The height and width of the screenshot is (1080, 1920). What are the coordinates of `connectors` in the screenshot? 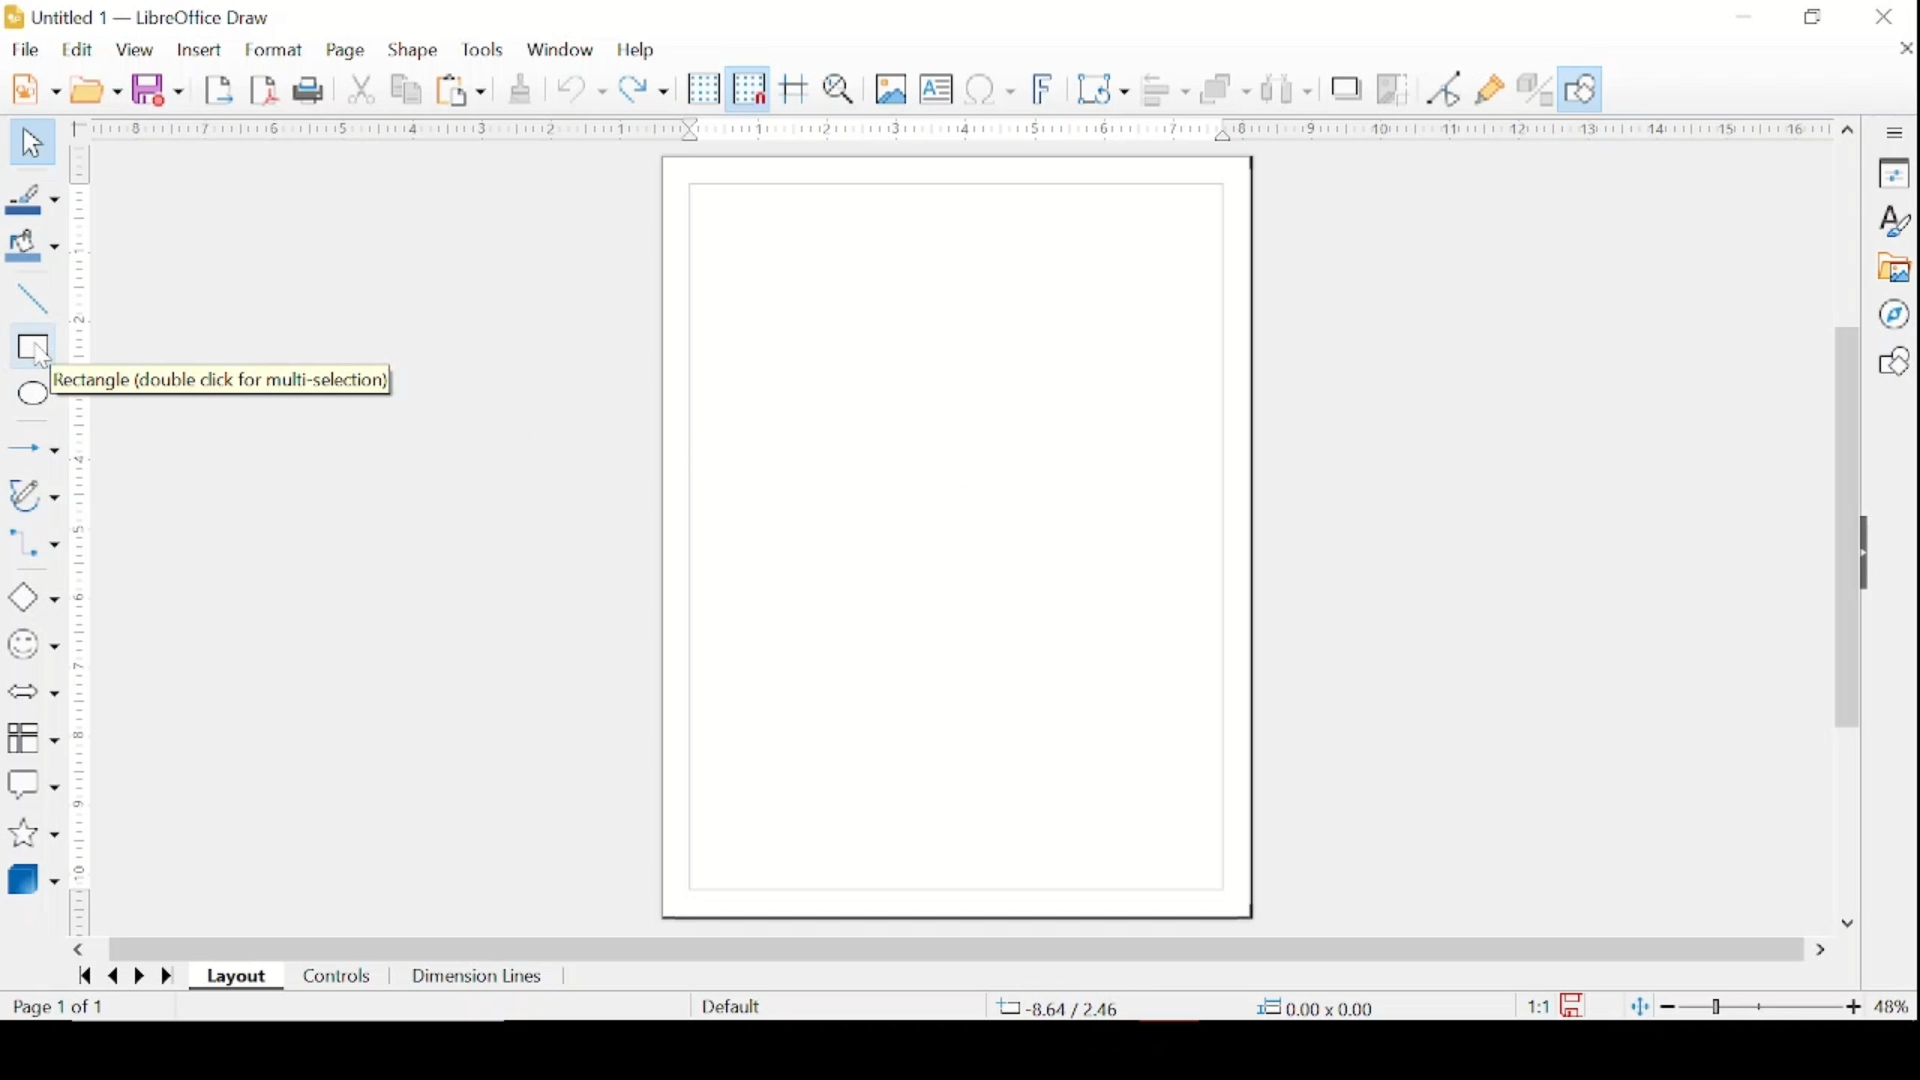 It's located at (33, 547).